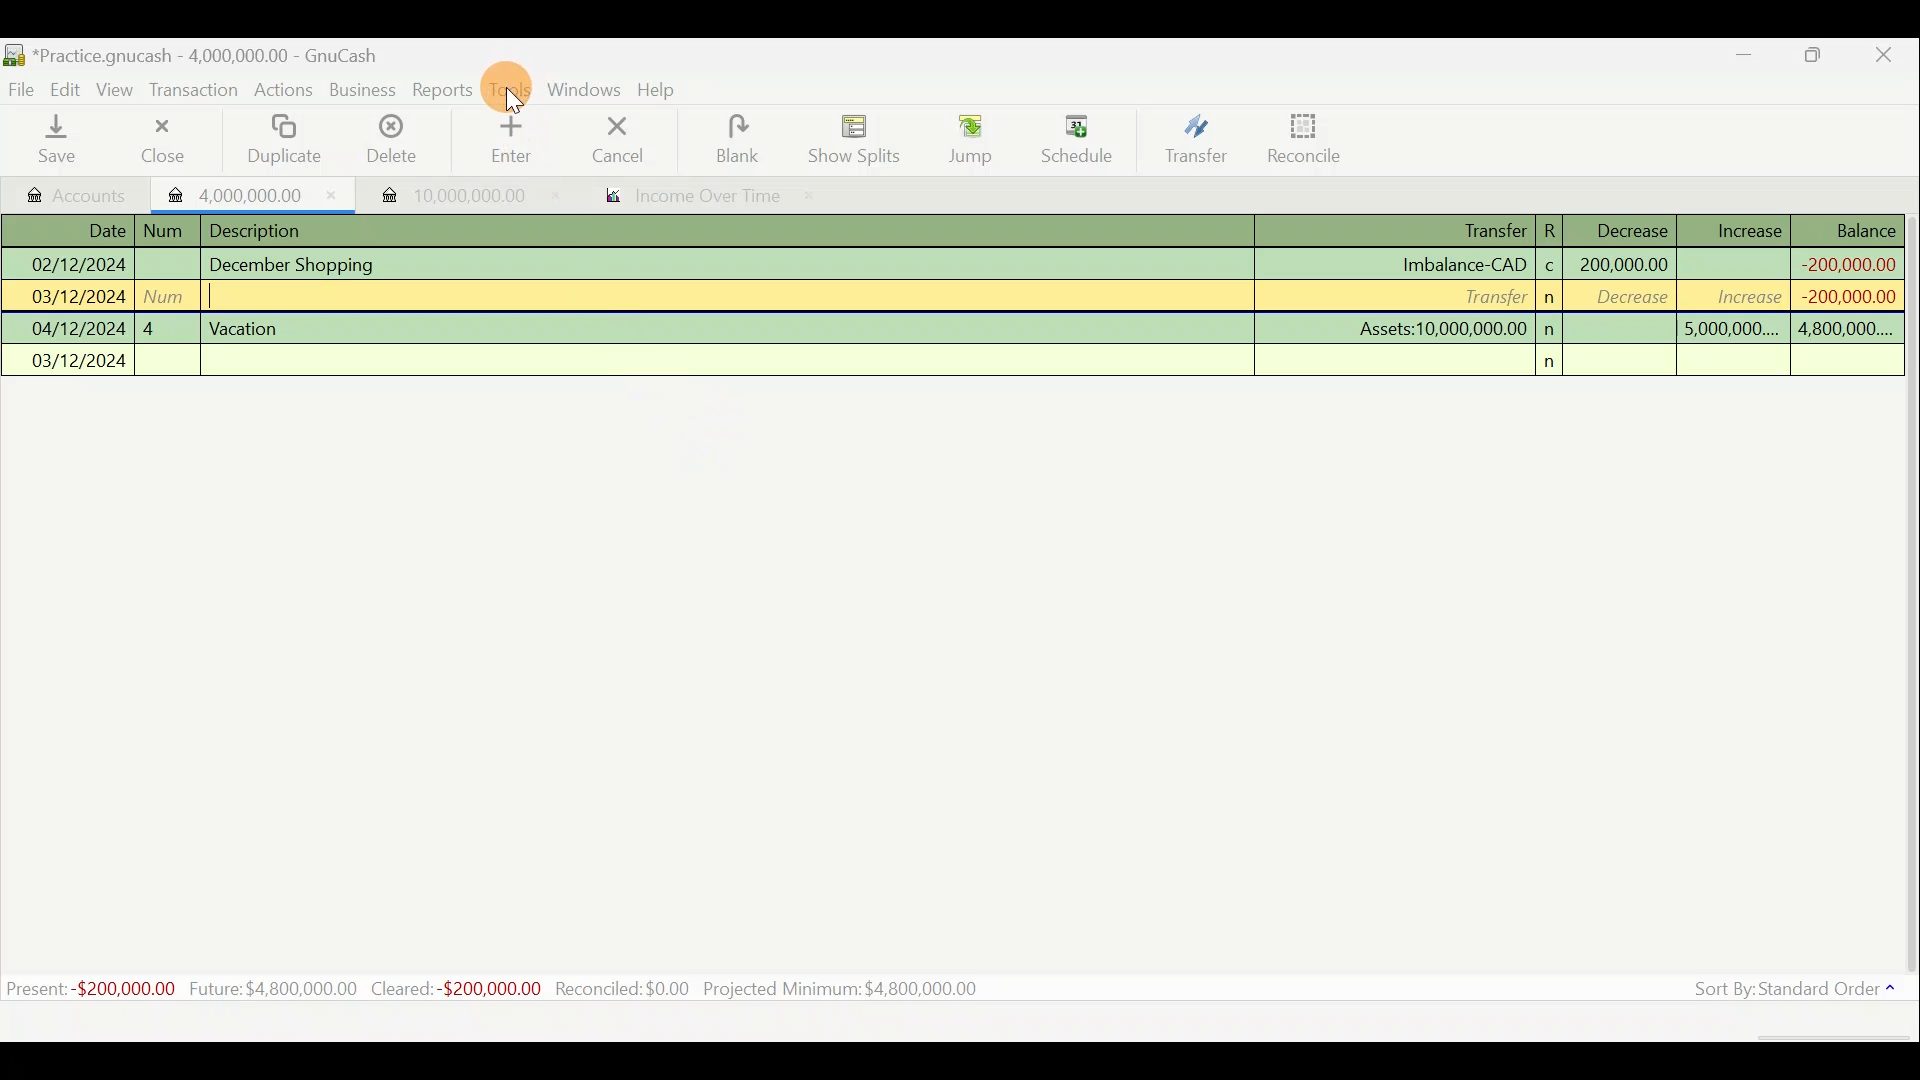 This screenshot has height=1080, width=1920. What do you see at coordinates (61, 141) in the screenshot?
I see `Save` at bounding box center [61, 141].